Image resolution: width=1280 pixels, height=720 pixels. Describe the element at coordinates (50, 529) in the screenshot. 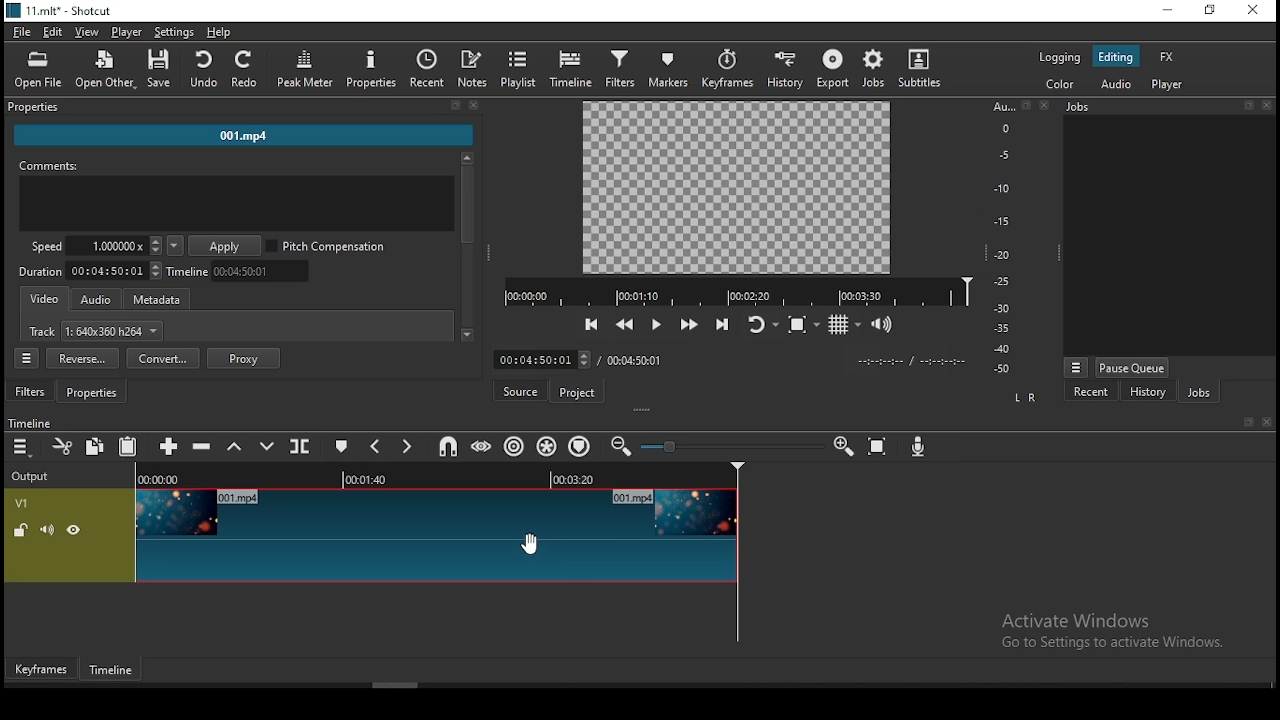

I see `(un)mute` at that location.